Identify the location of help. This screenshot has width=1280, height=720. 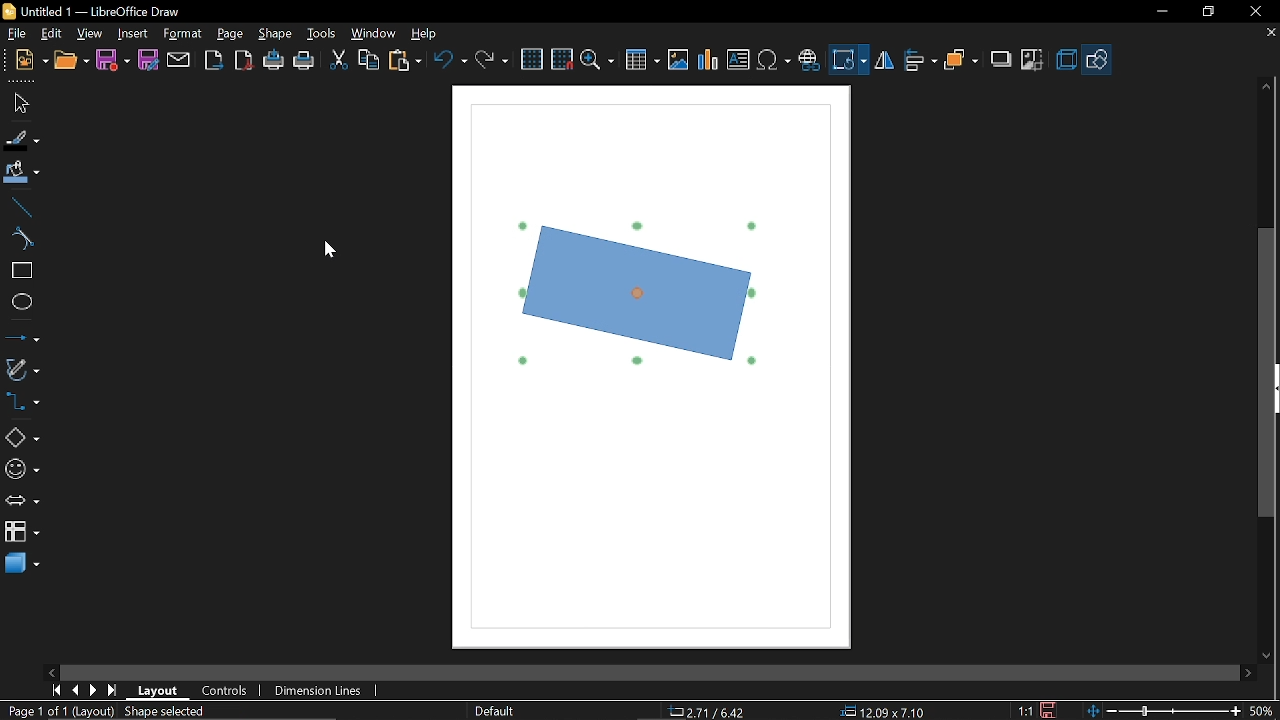
(424, 35).